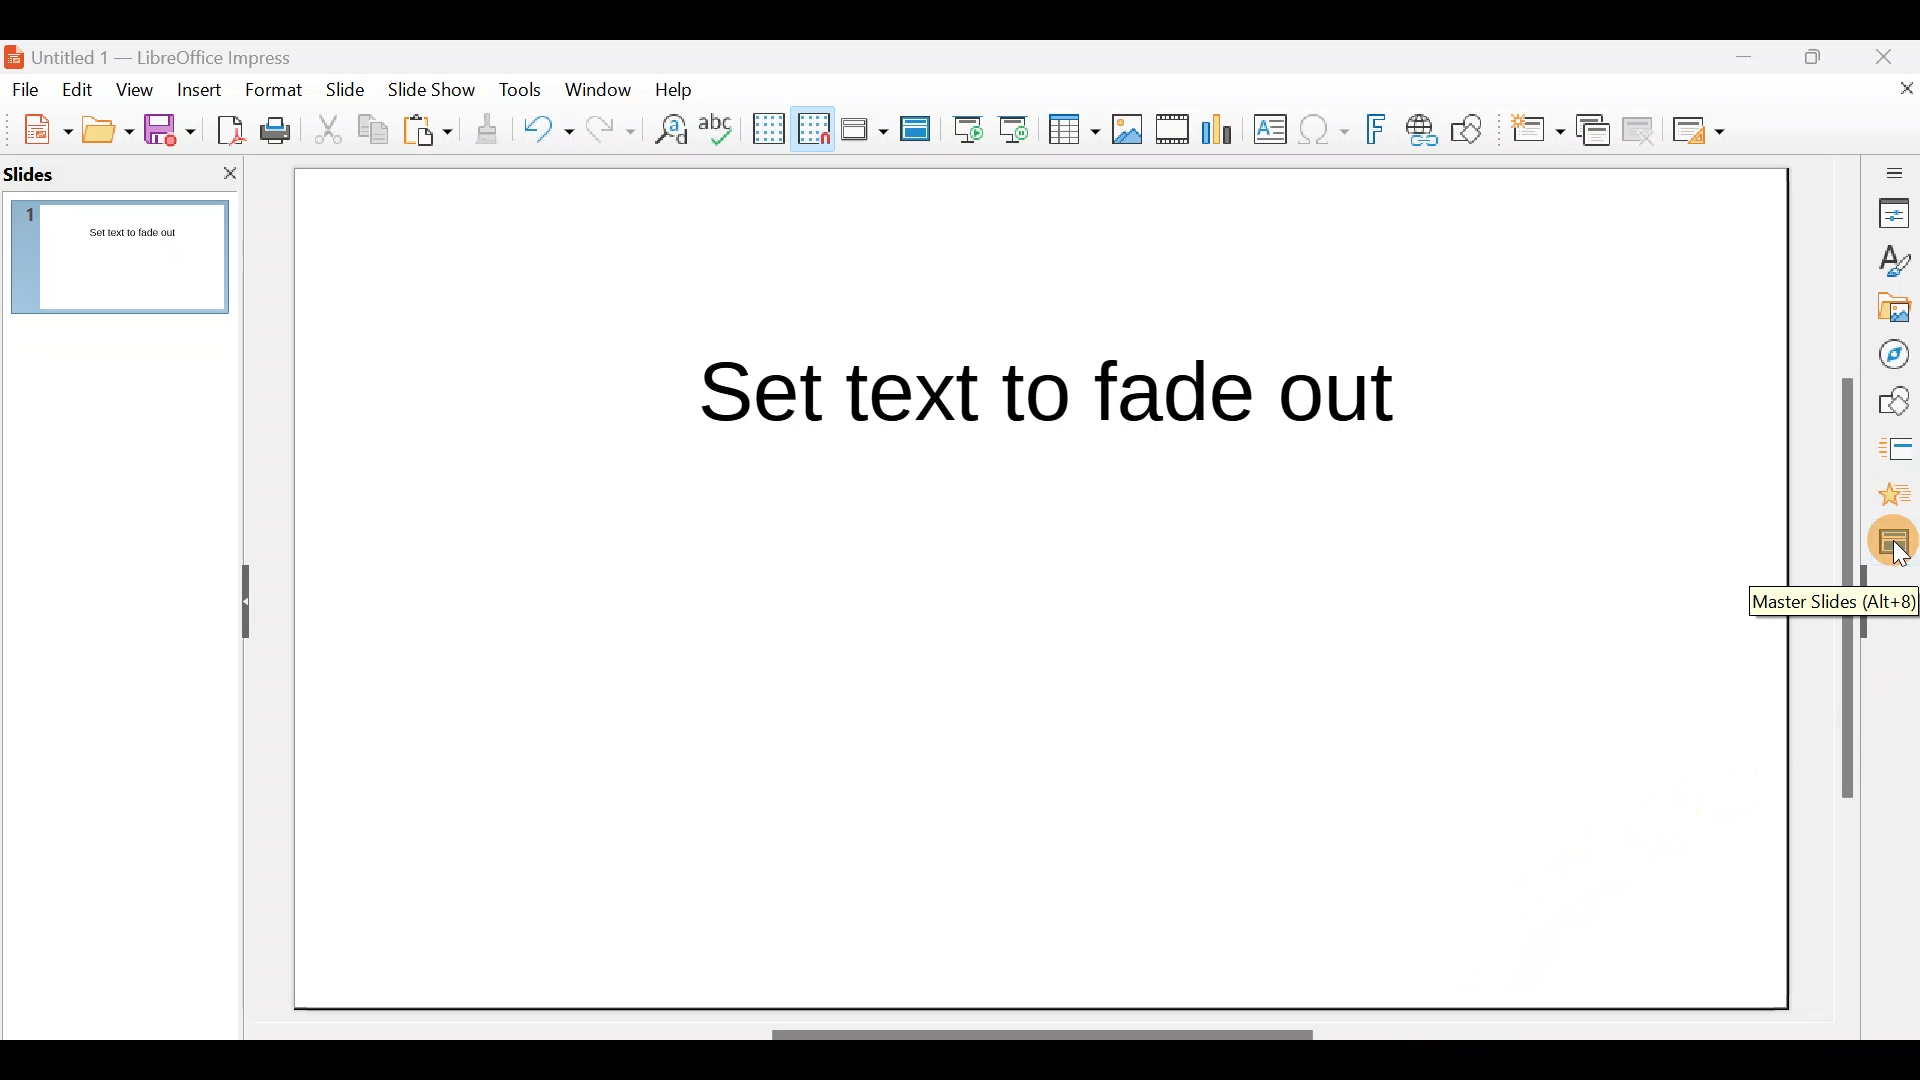 Image resolution: width=1920 pixels, height=1080 pixels. Describe the element at coordinates (1471, 130) in the screenshot. I see `Show draw functions` at that location.